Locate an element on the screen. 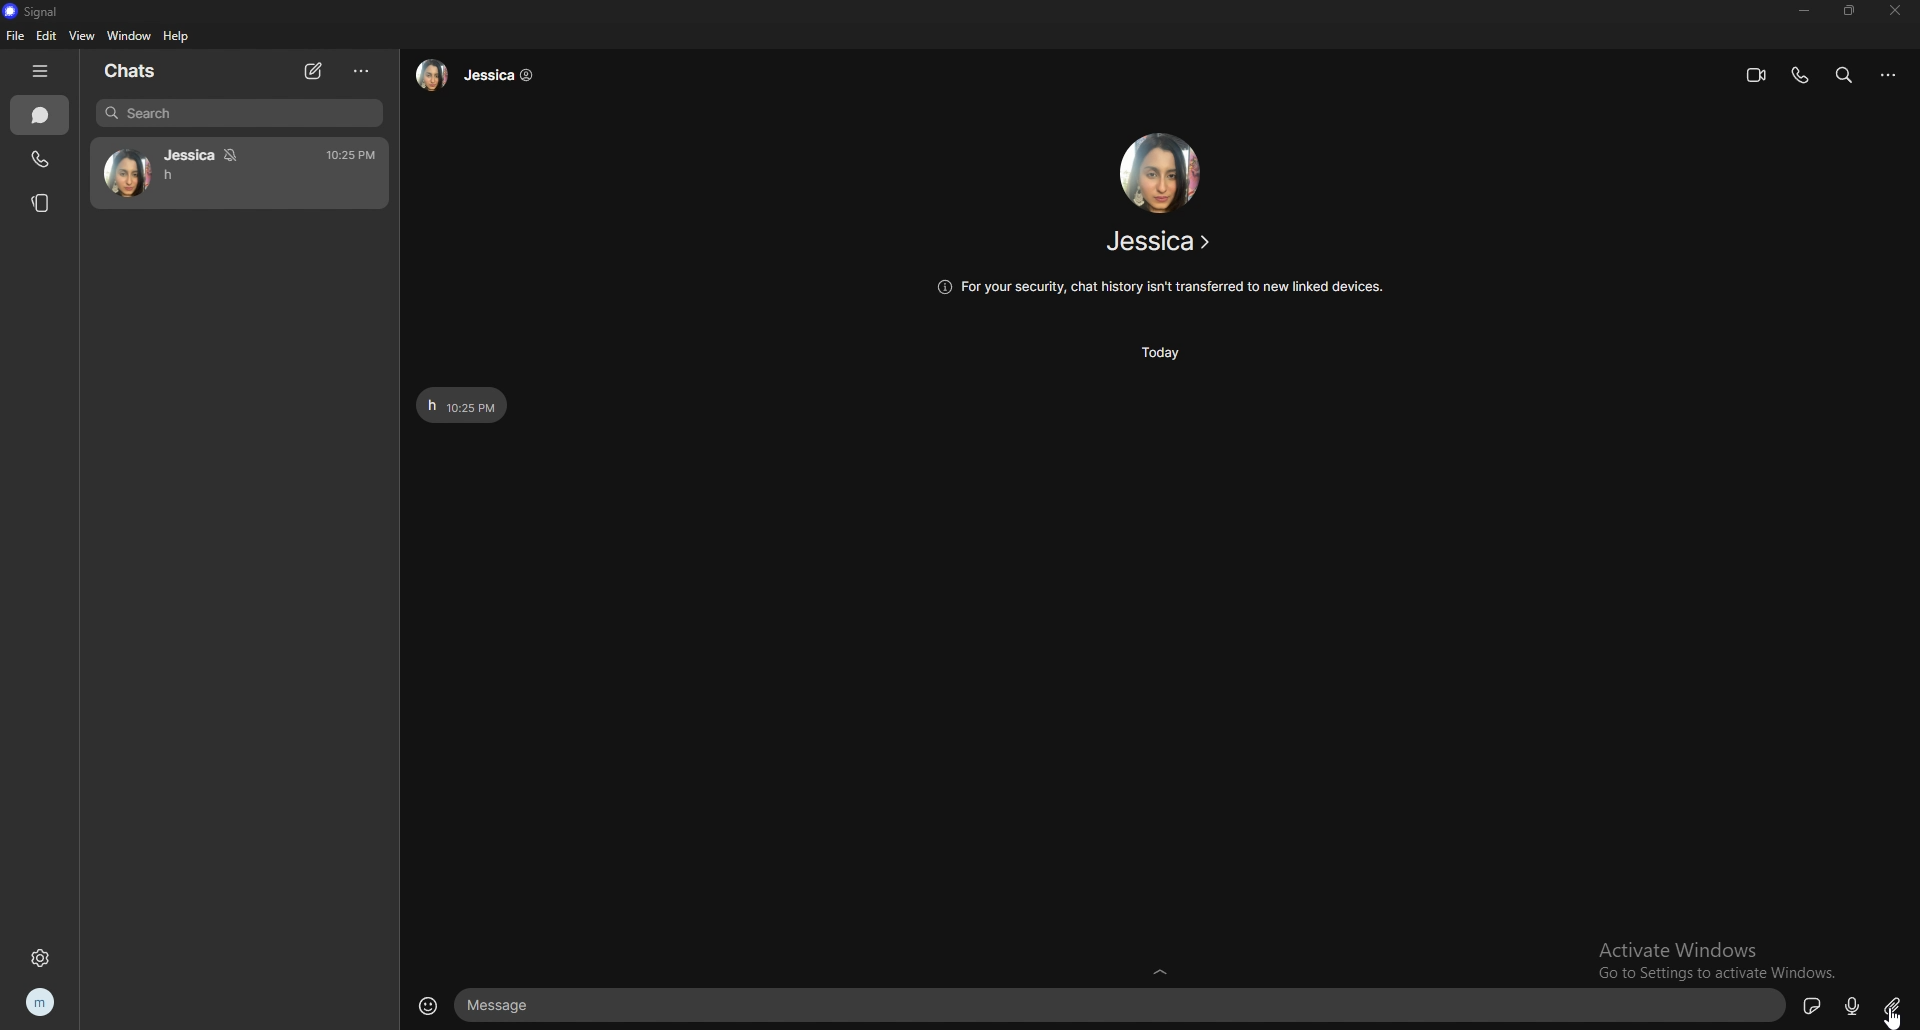 The image size is (1920, 1030). profile is located at coordinates (41, 1004).